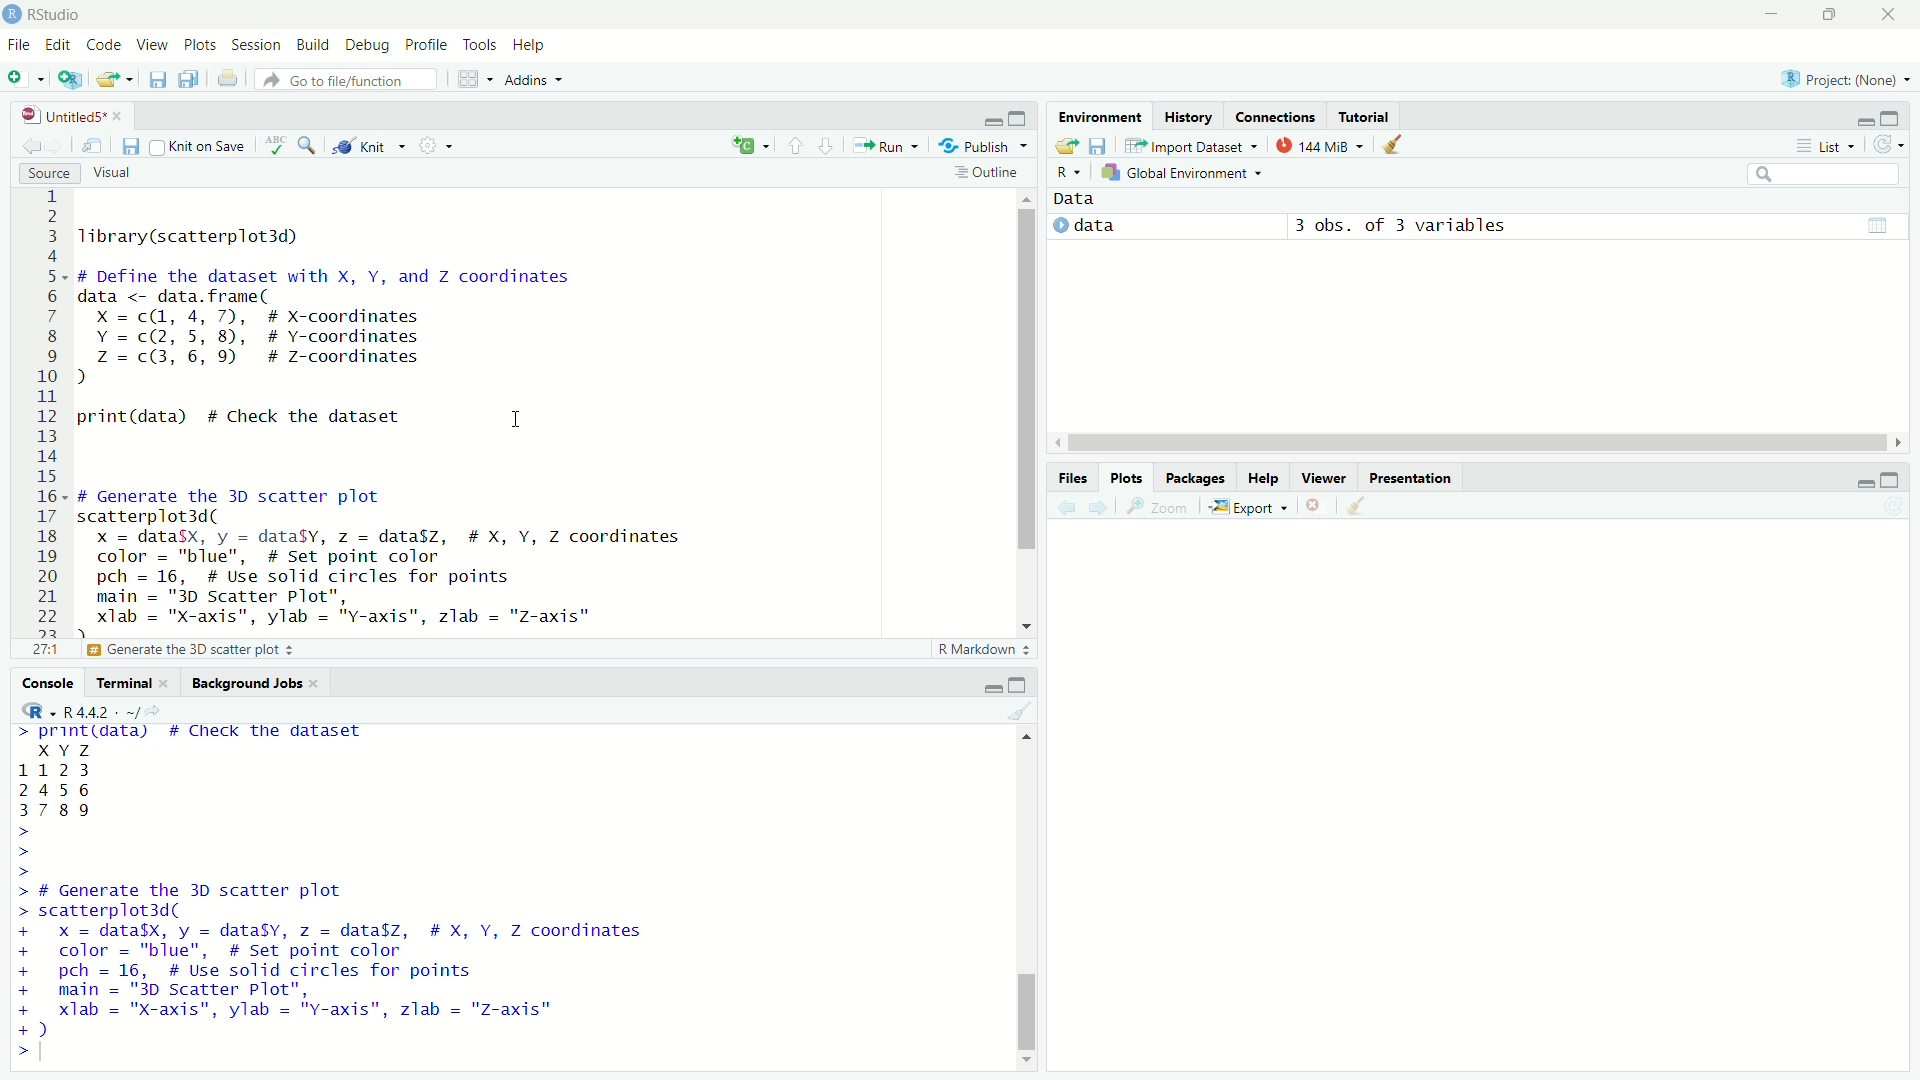 Image resolution: width=1920 pixels, height=1080 pixels. Describe the element at coordinates (312, 45) in the screenshot. I see `Build` at that location.